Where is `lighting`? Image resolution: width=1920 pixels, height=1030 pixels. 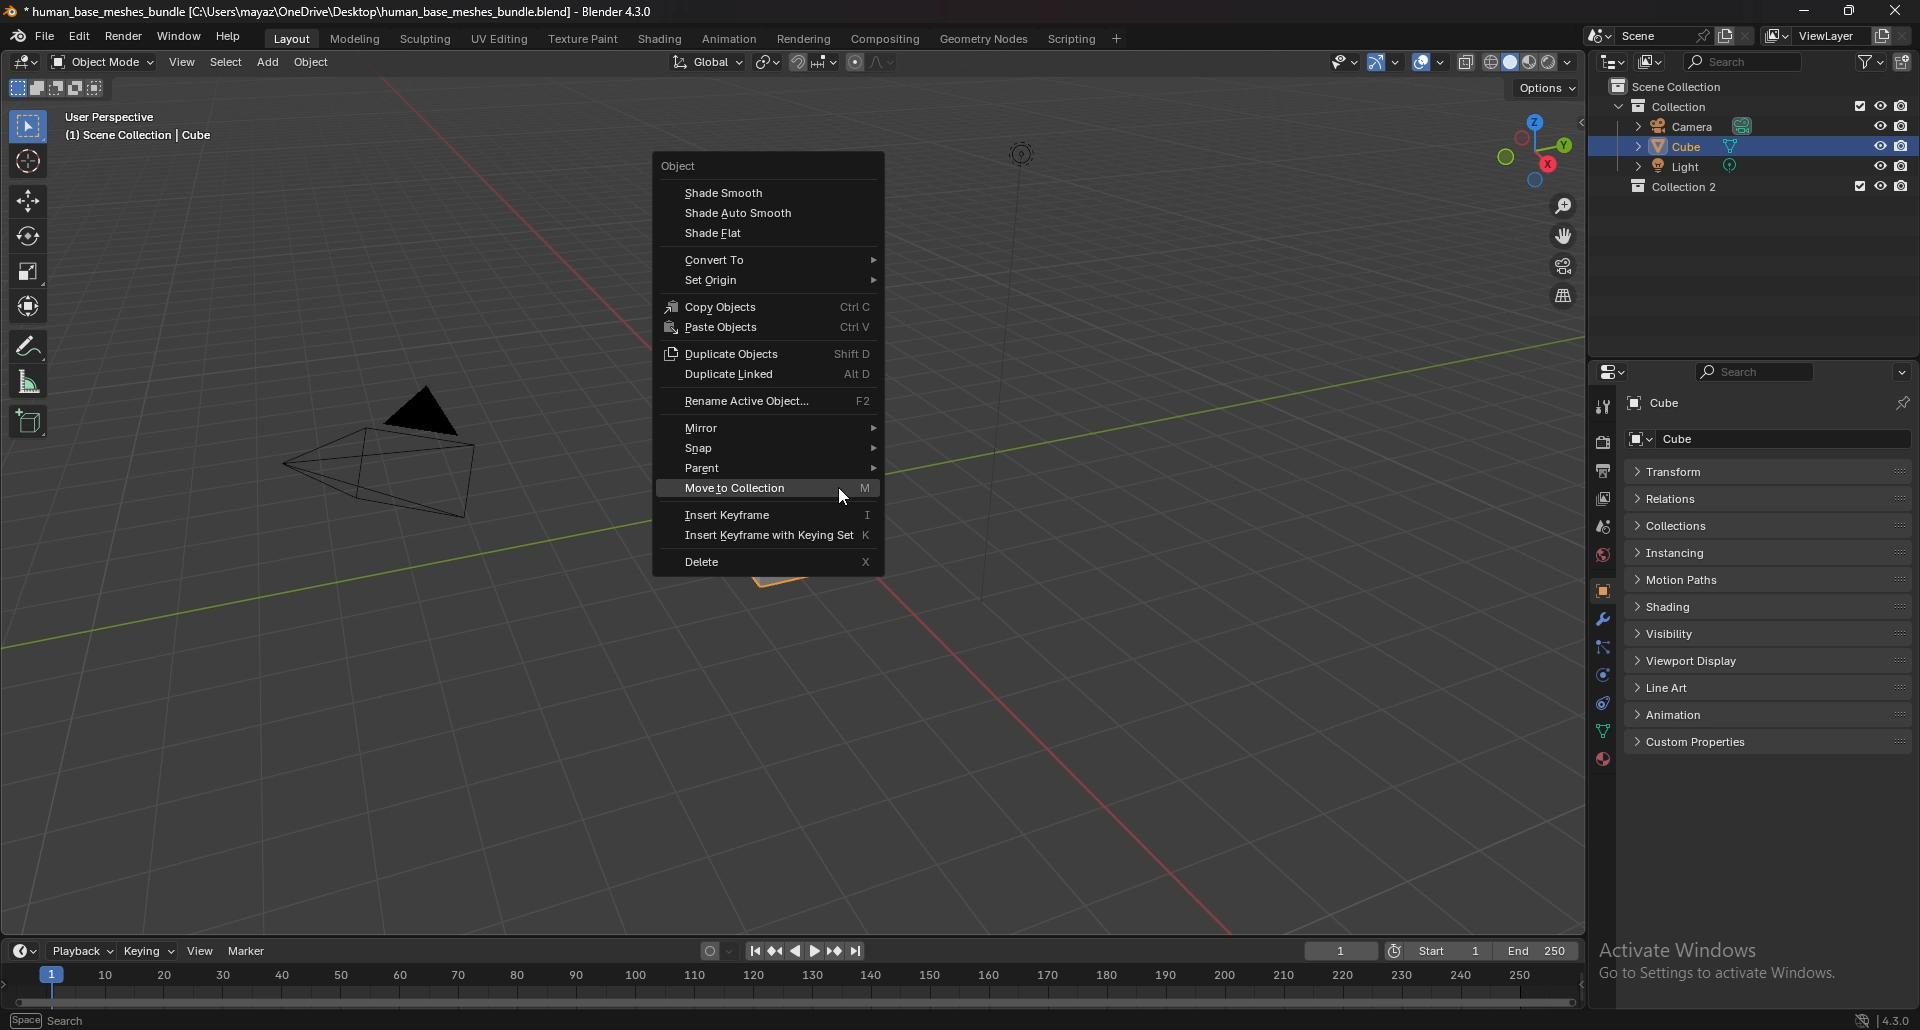
lighting is located at coordinates (1021, 154).